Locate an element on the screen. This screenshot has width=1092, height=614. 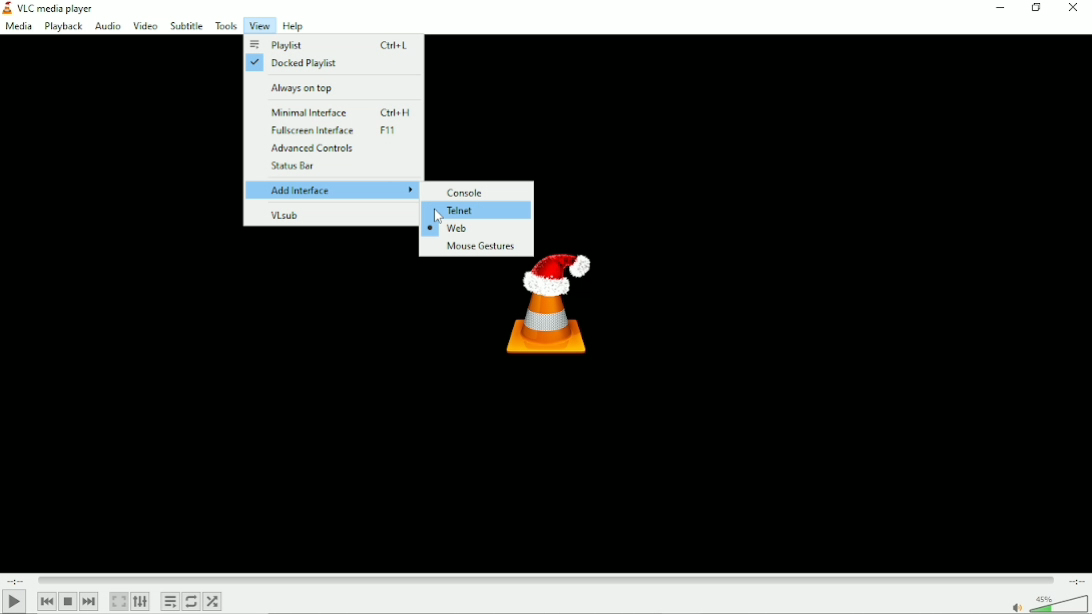
Web is located at coordinates (447, 229).